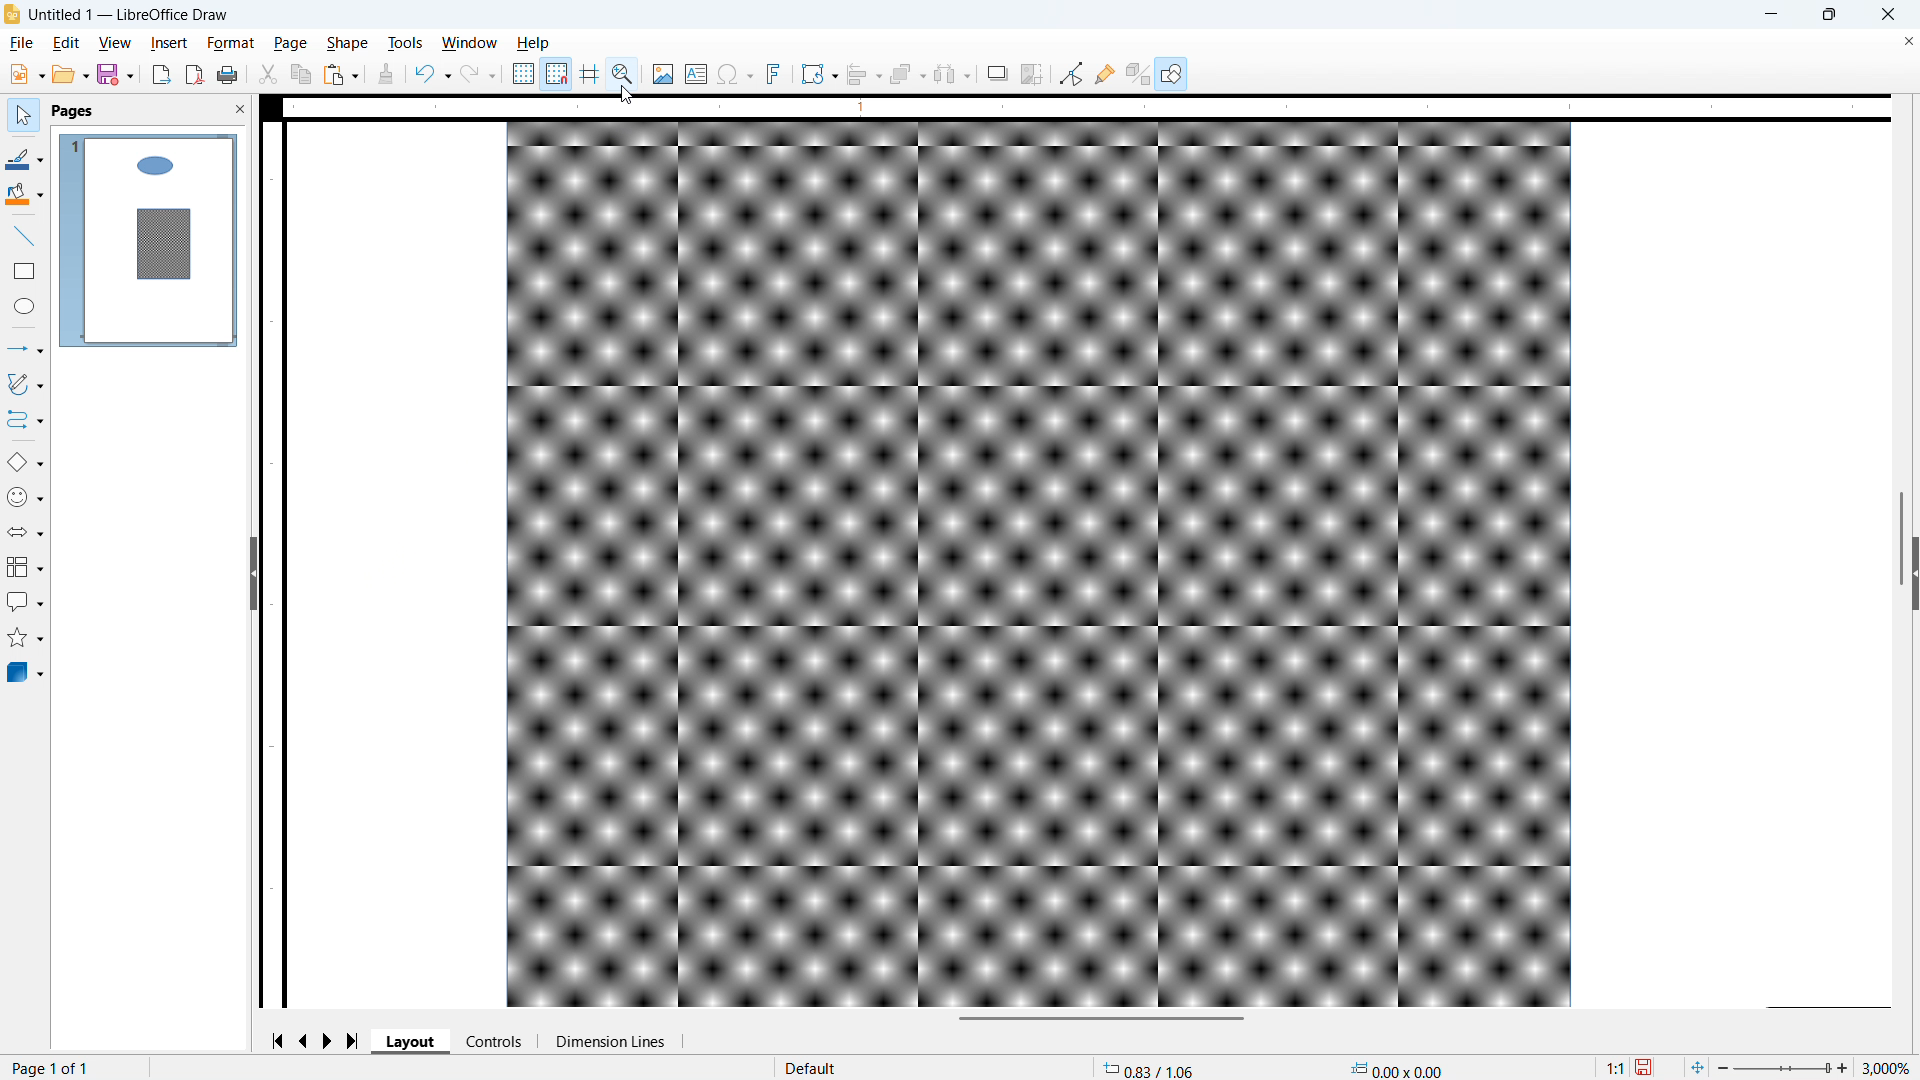 The image size is (1920, 1080). What do you see at coordinates (300, 74) in the screenshot?
I see `Copy ` at bounding box center [300, 74].